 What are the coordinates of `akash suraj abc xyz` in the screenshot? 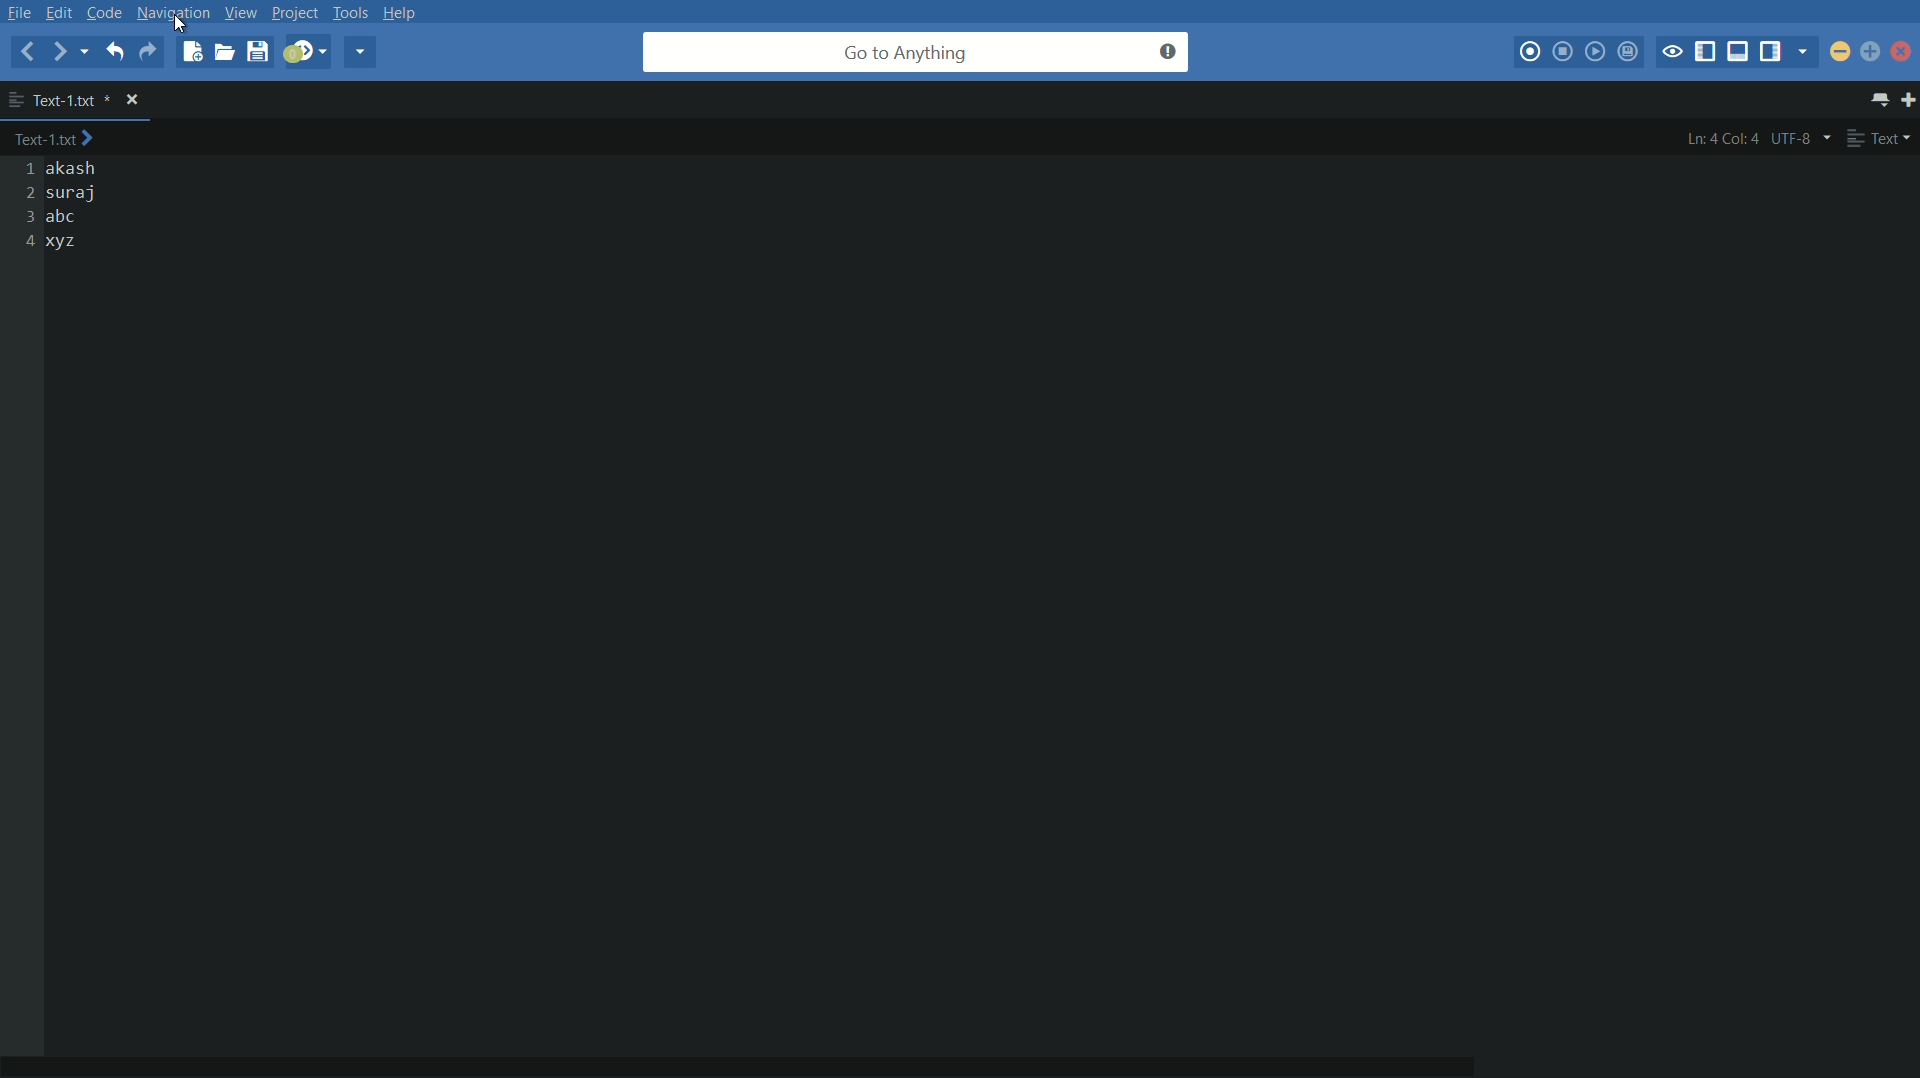 It's located at (79, 207).